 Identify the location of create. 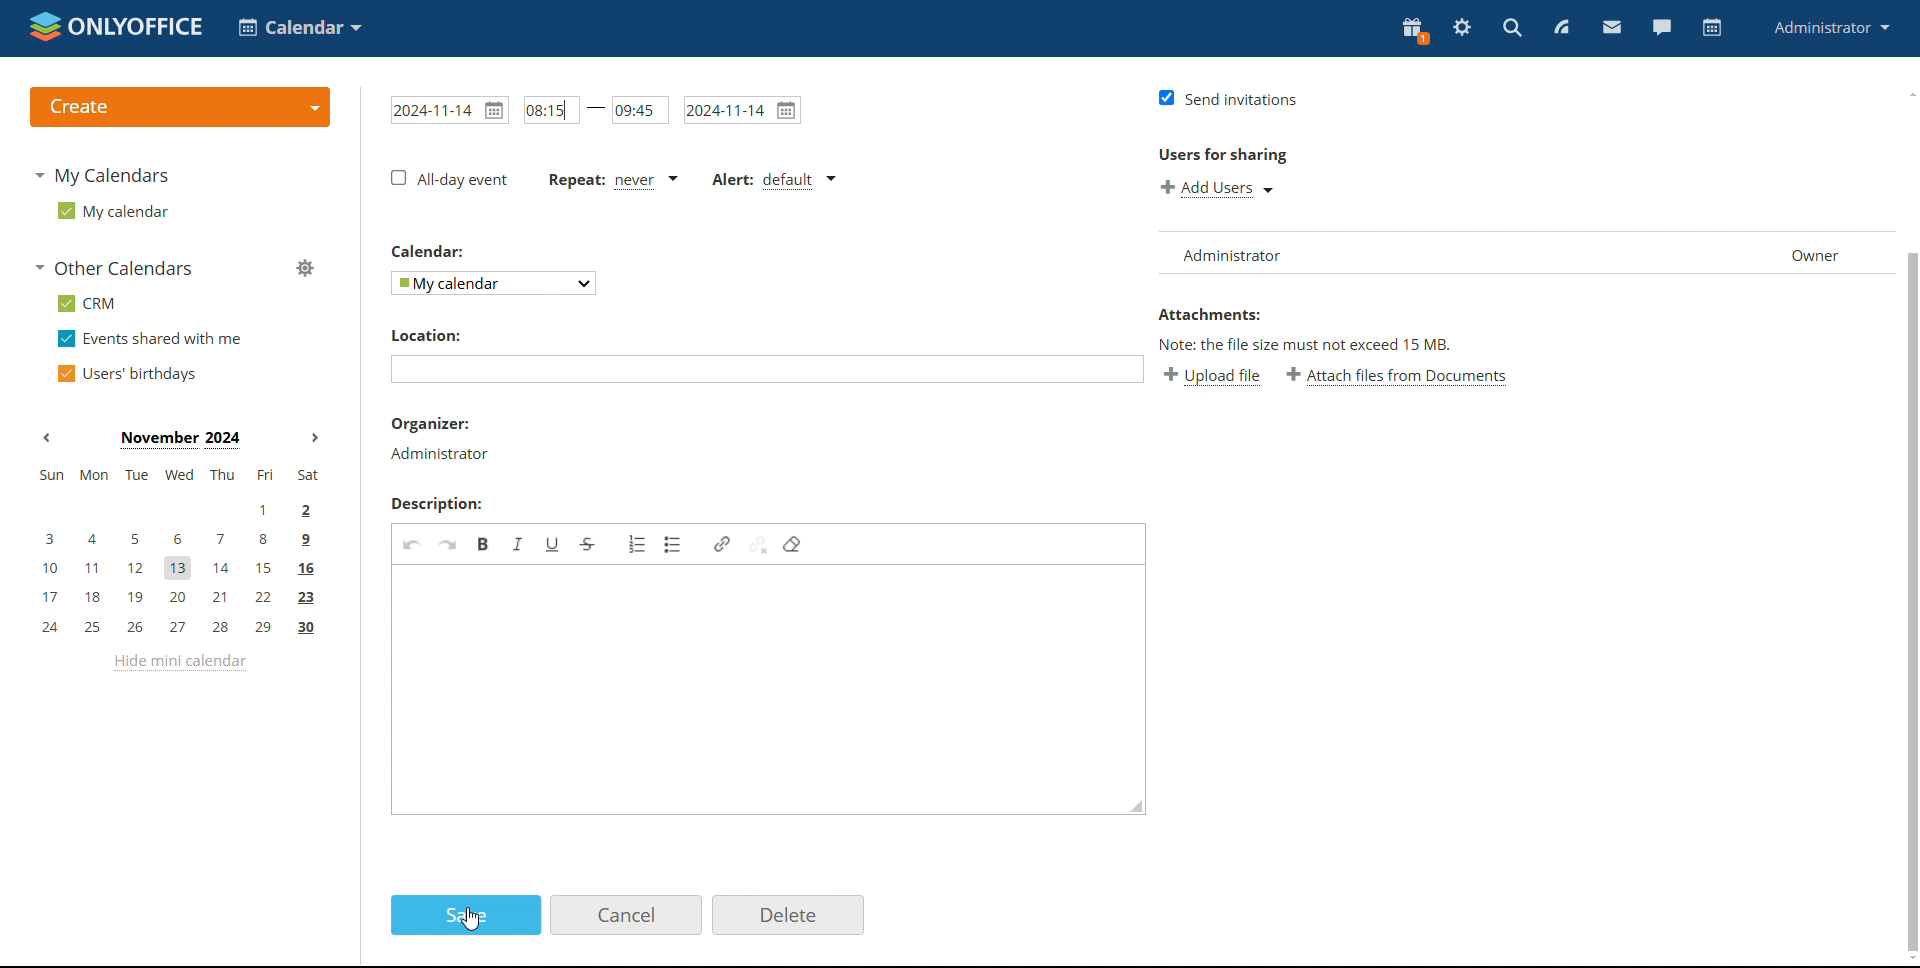
(178, 108).